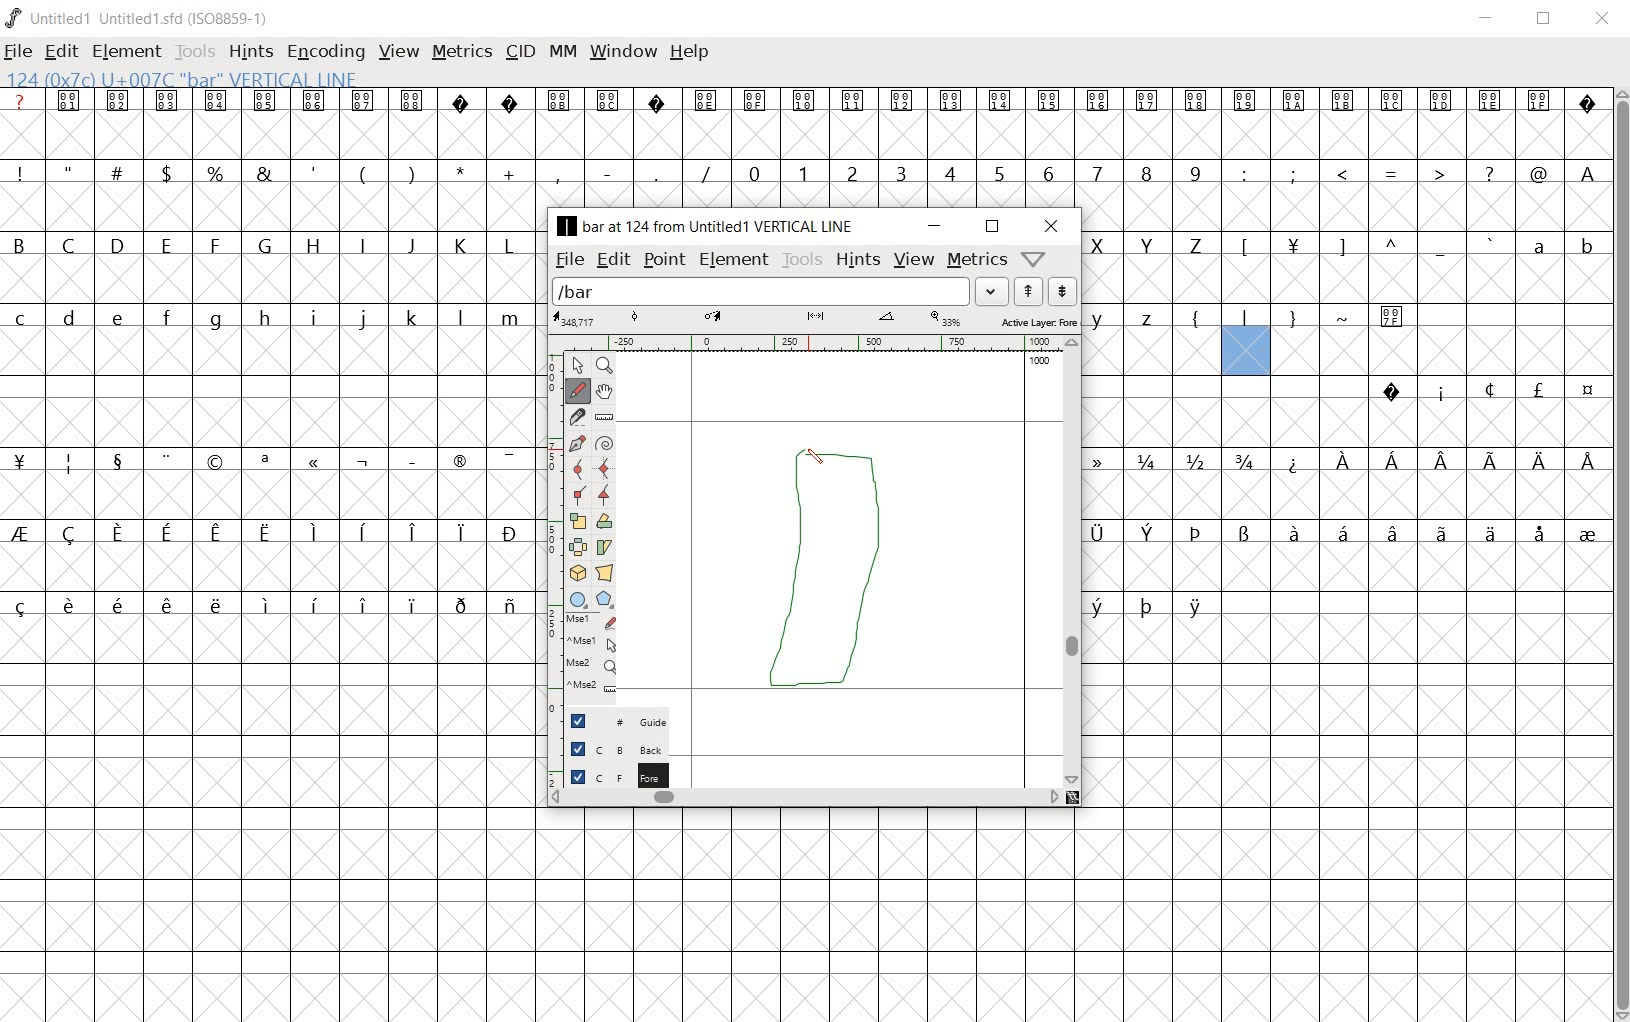 The height and width of the screenshot is (1022, 1630). What do you see at coordinates (1545, 19) in the screenshot?
I see `restore down` at bounding box center [1545, 19].